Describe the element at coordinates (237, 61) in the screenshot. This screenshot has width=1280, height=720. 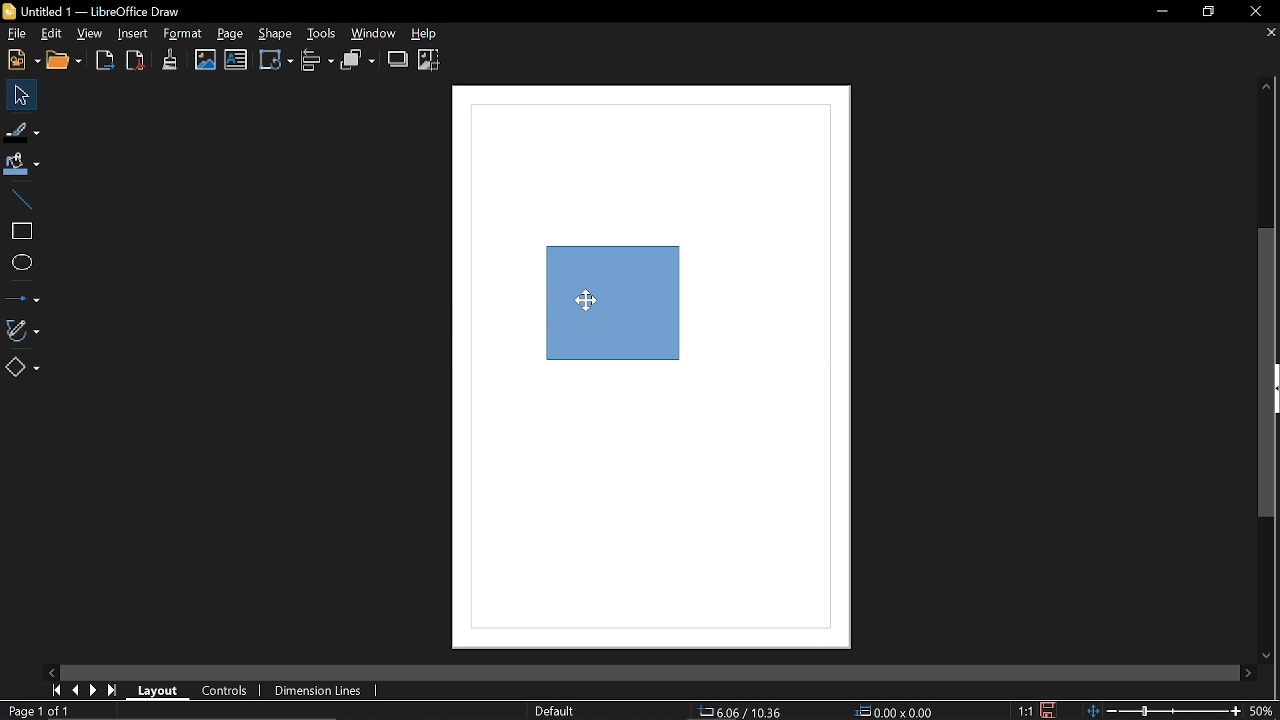
I see `Insert text` at that location.